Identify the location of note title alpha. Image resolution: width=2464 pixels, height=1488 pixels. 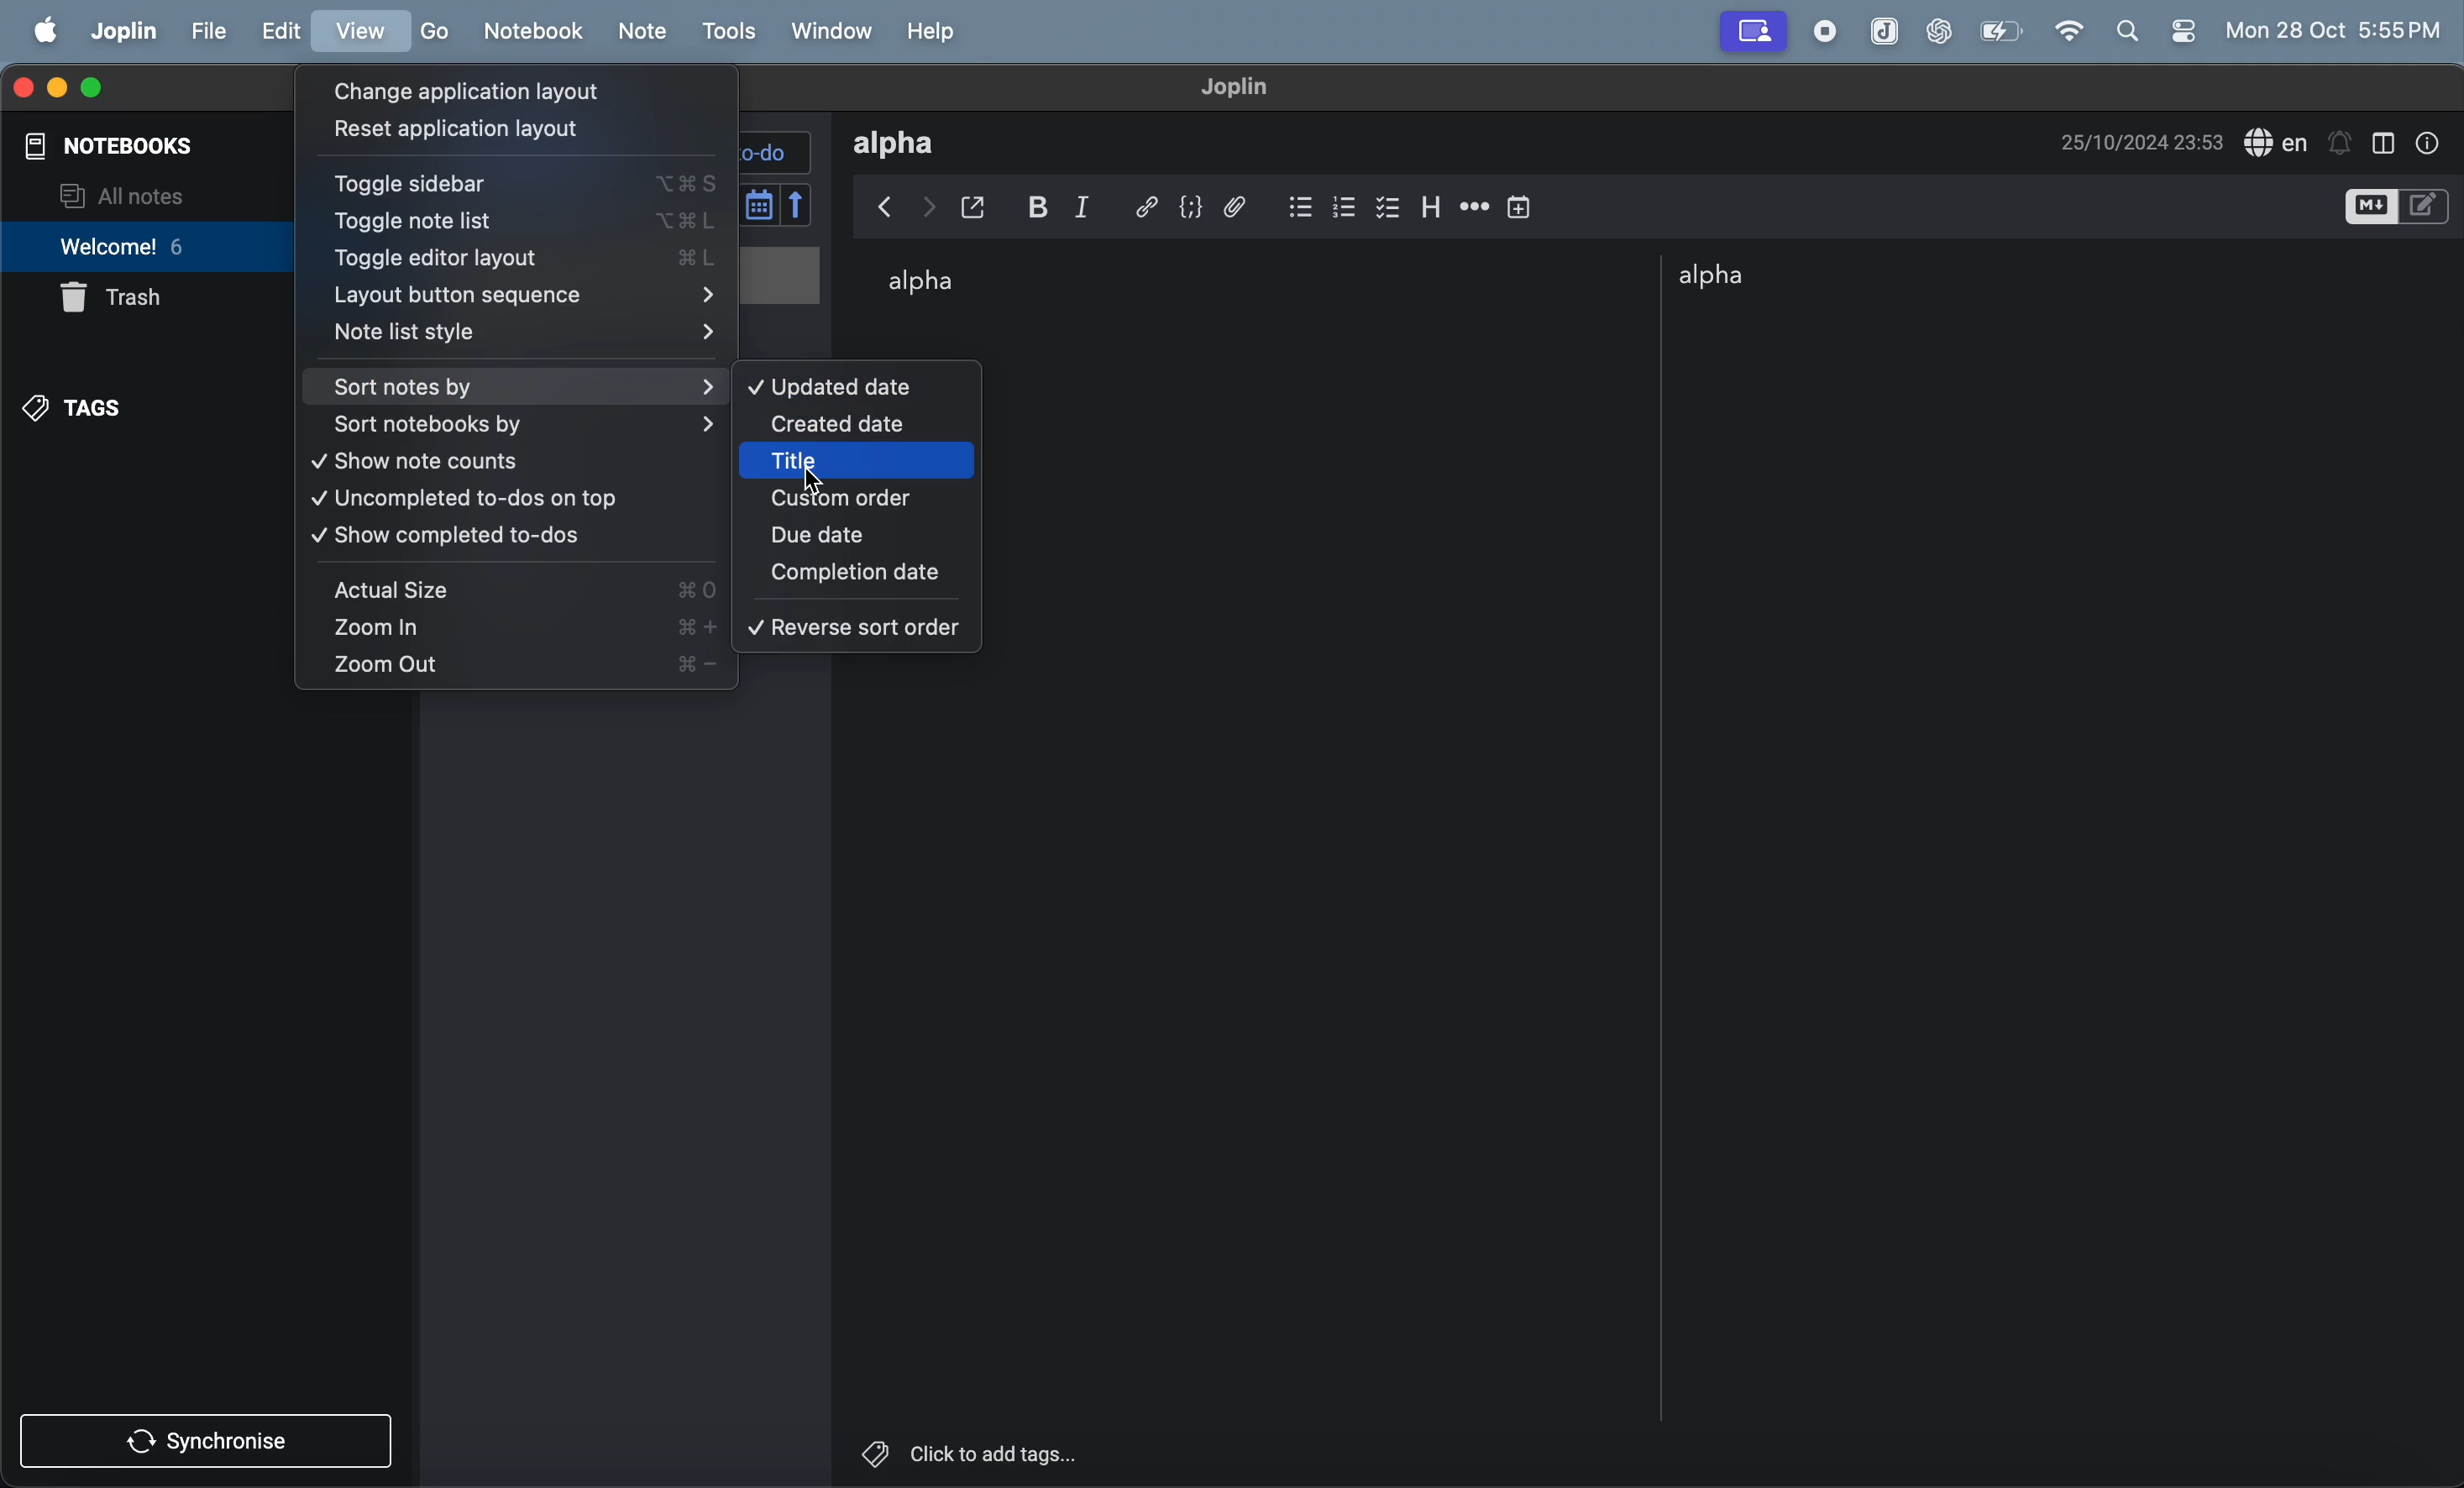
(908, 143).